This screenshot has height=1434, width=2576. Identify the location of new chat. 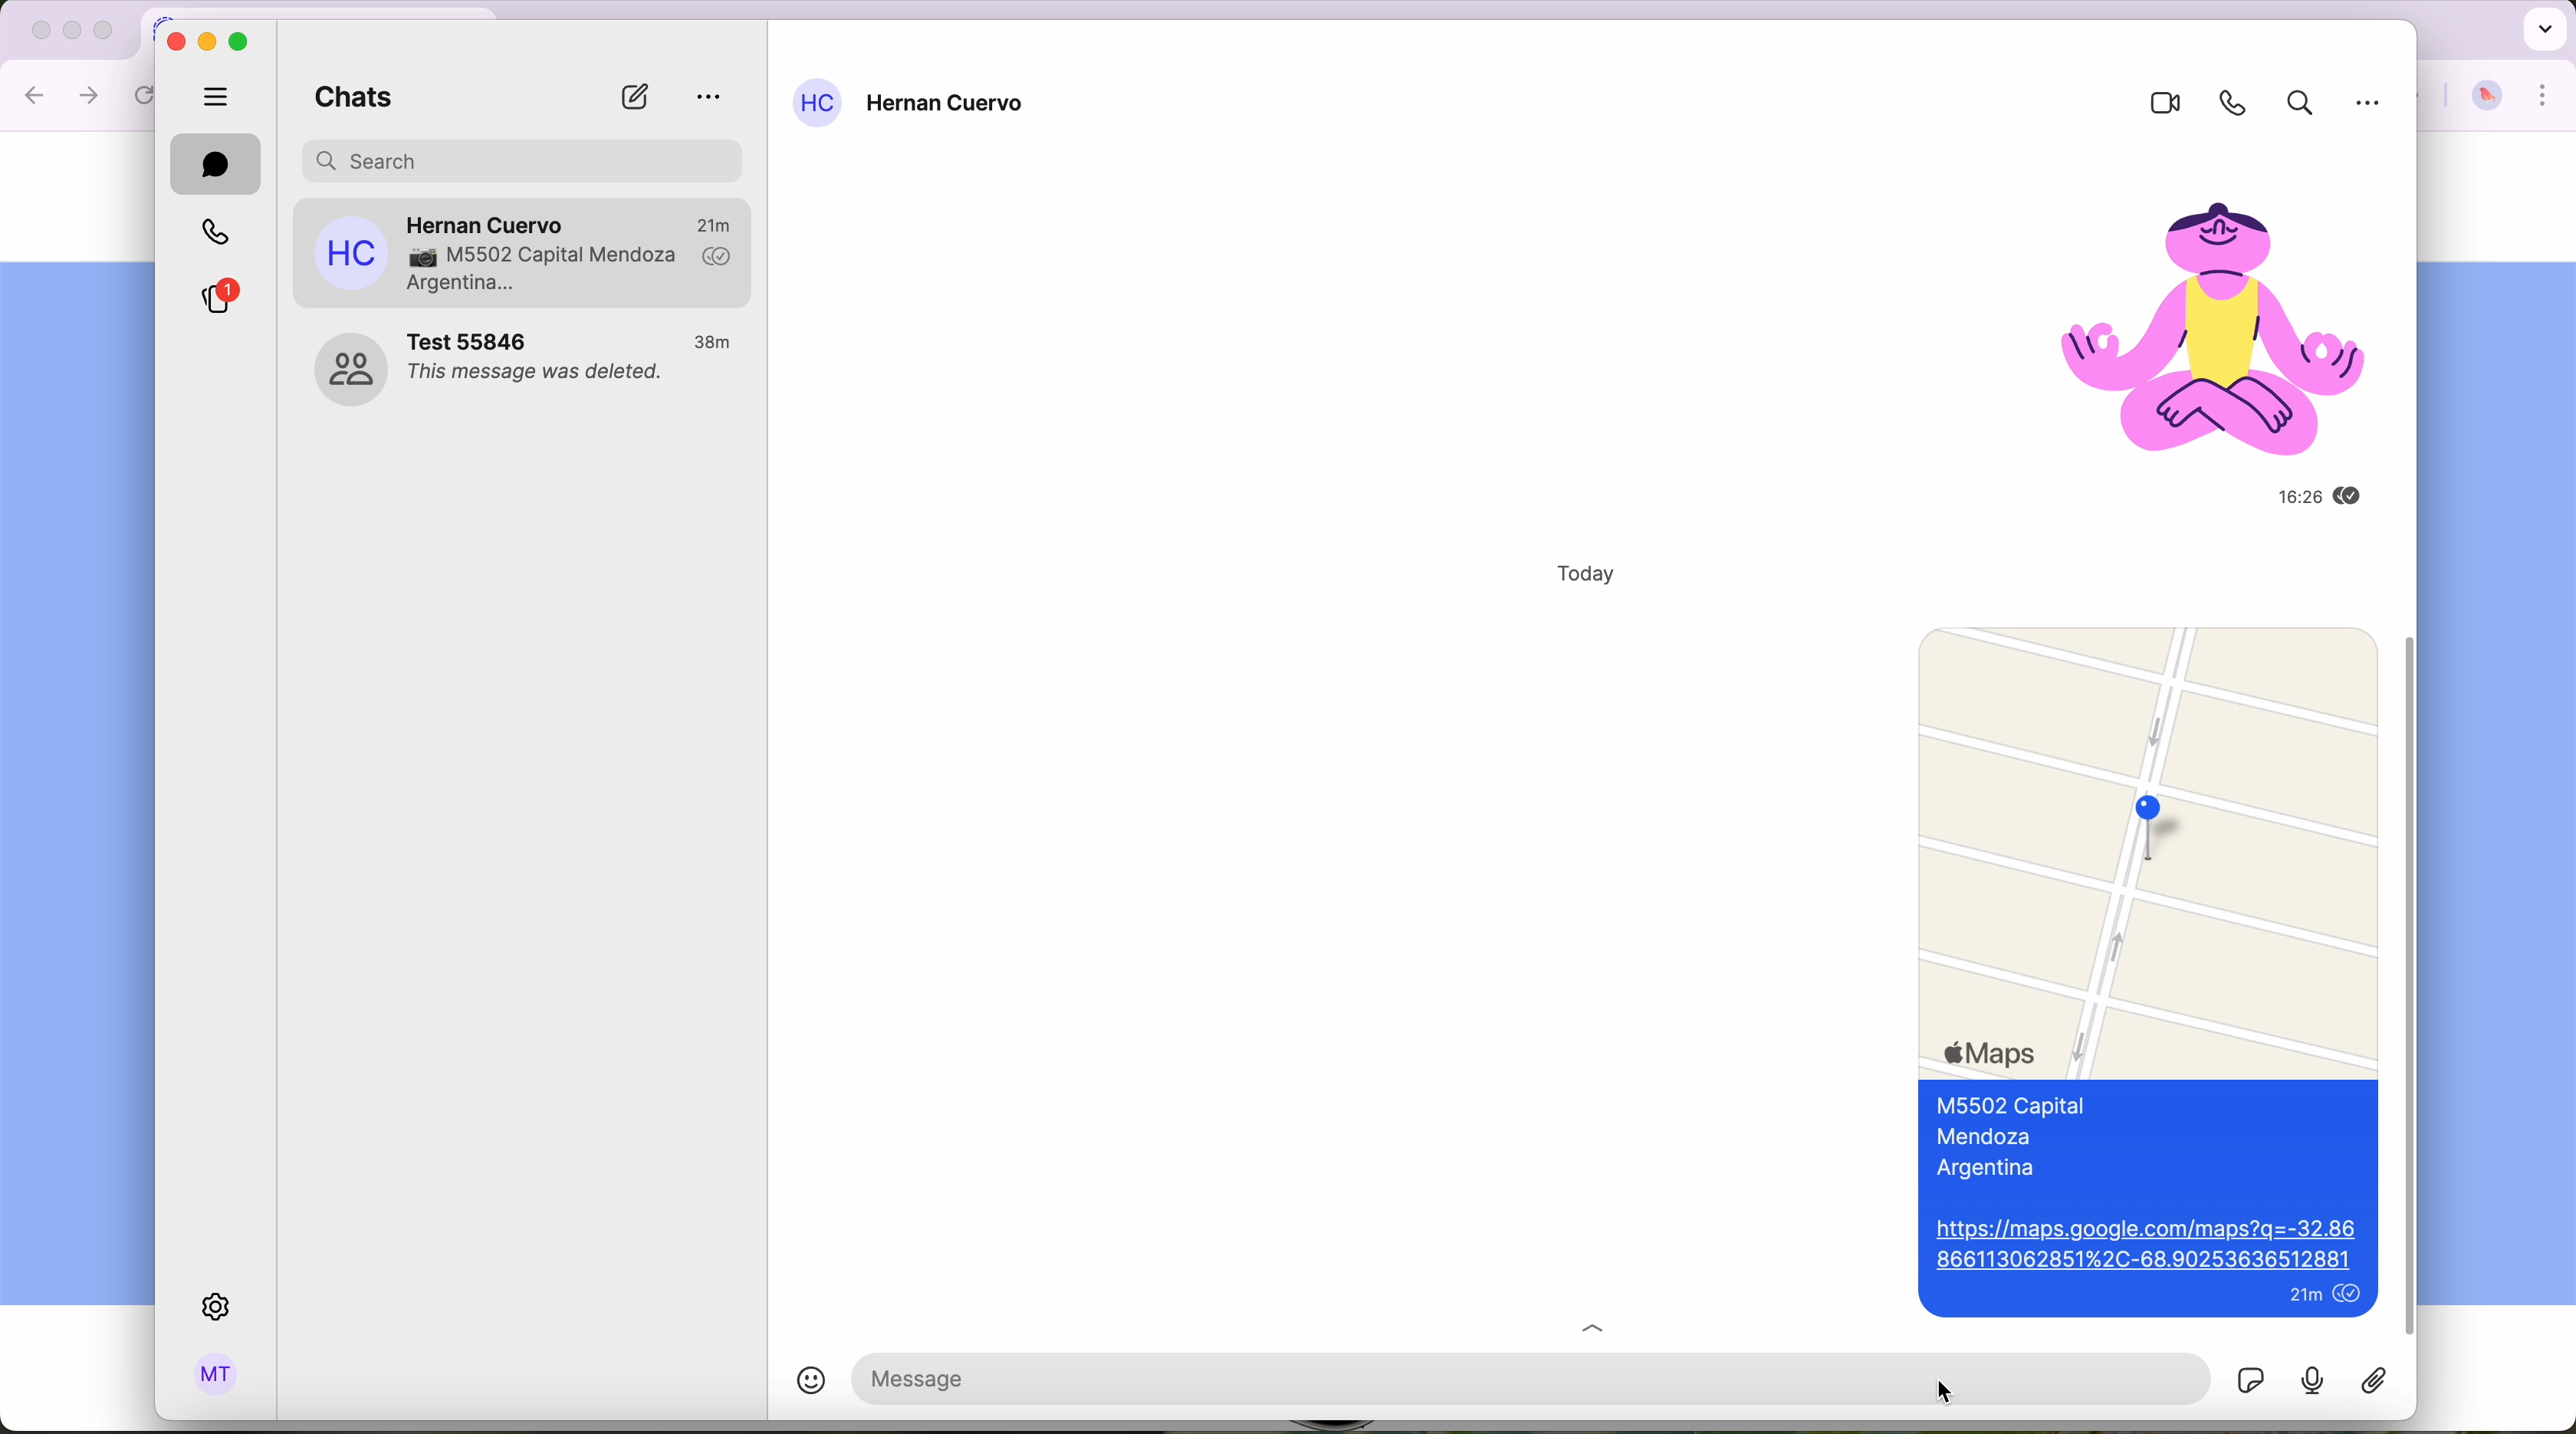
(634, 97).